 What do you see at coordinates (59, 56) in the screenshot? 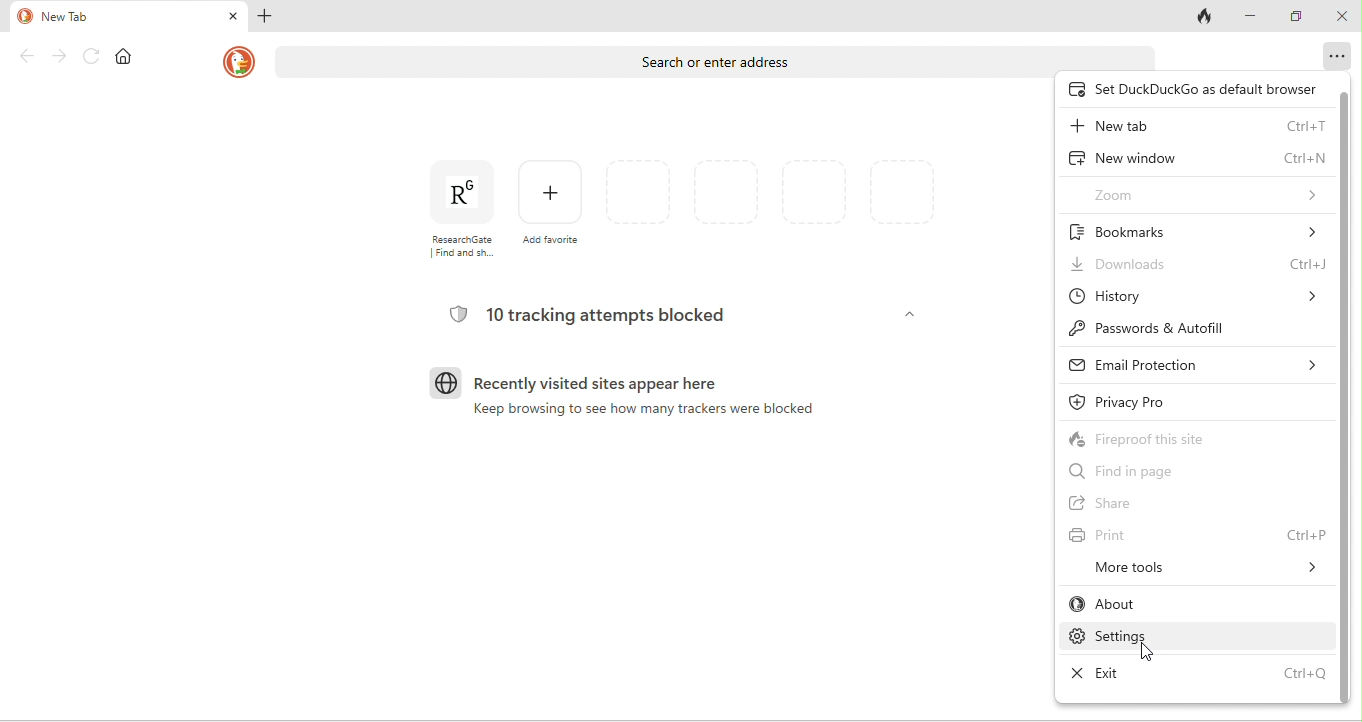
I see `forward` at bounding box center [59, 56].